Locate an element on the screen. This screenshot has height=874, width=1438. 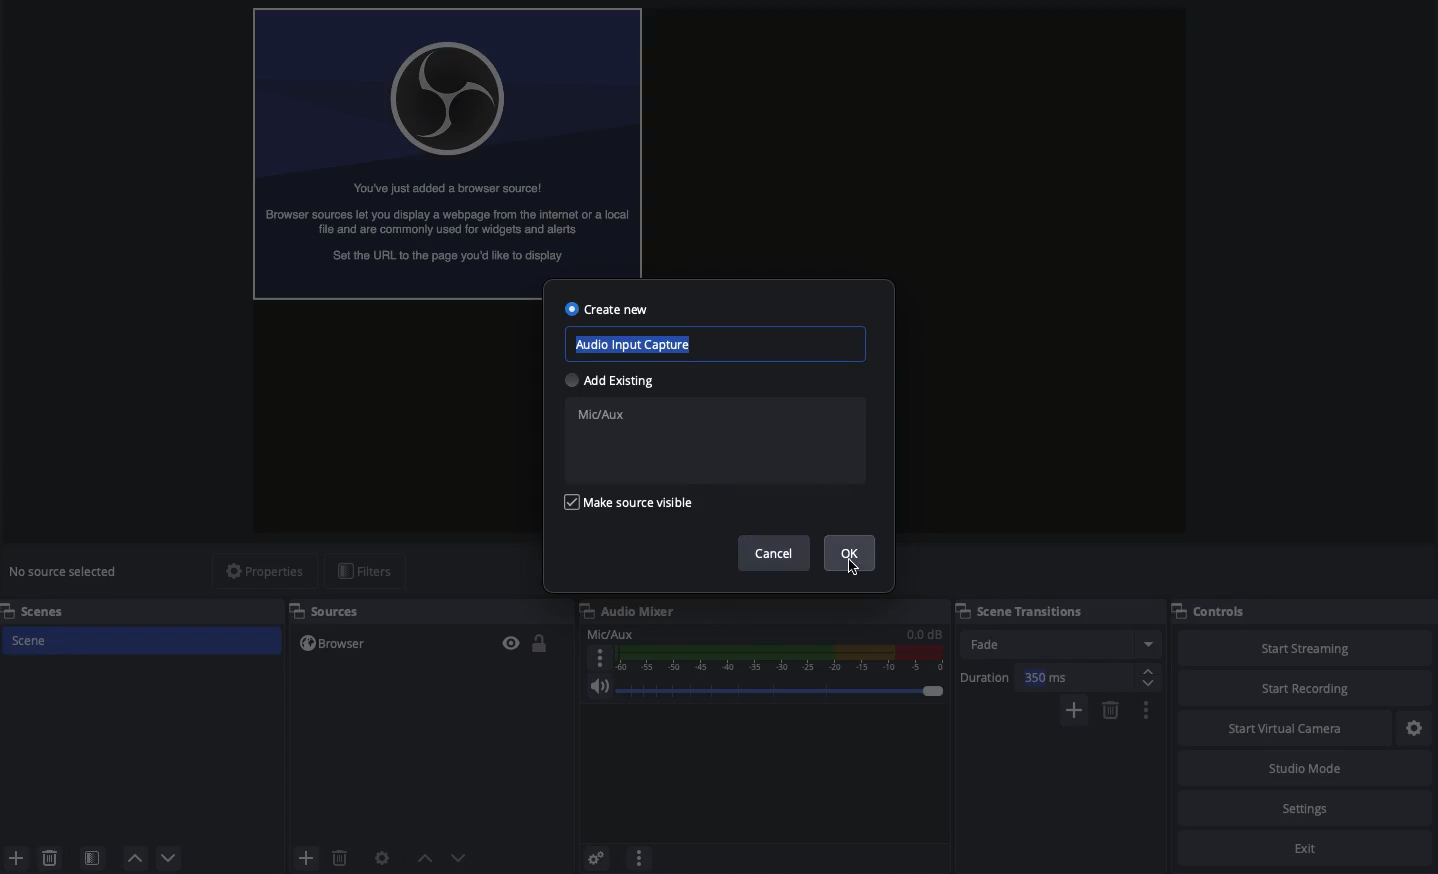
Mic/aux is located at coordinates (763, 651).